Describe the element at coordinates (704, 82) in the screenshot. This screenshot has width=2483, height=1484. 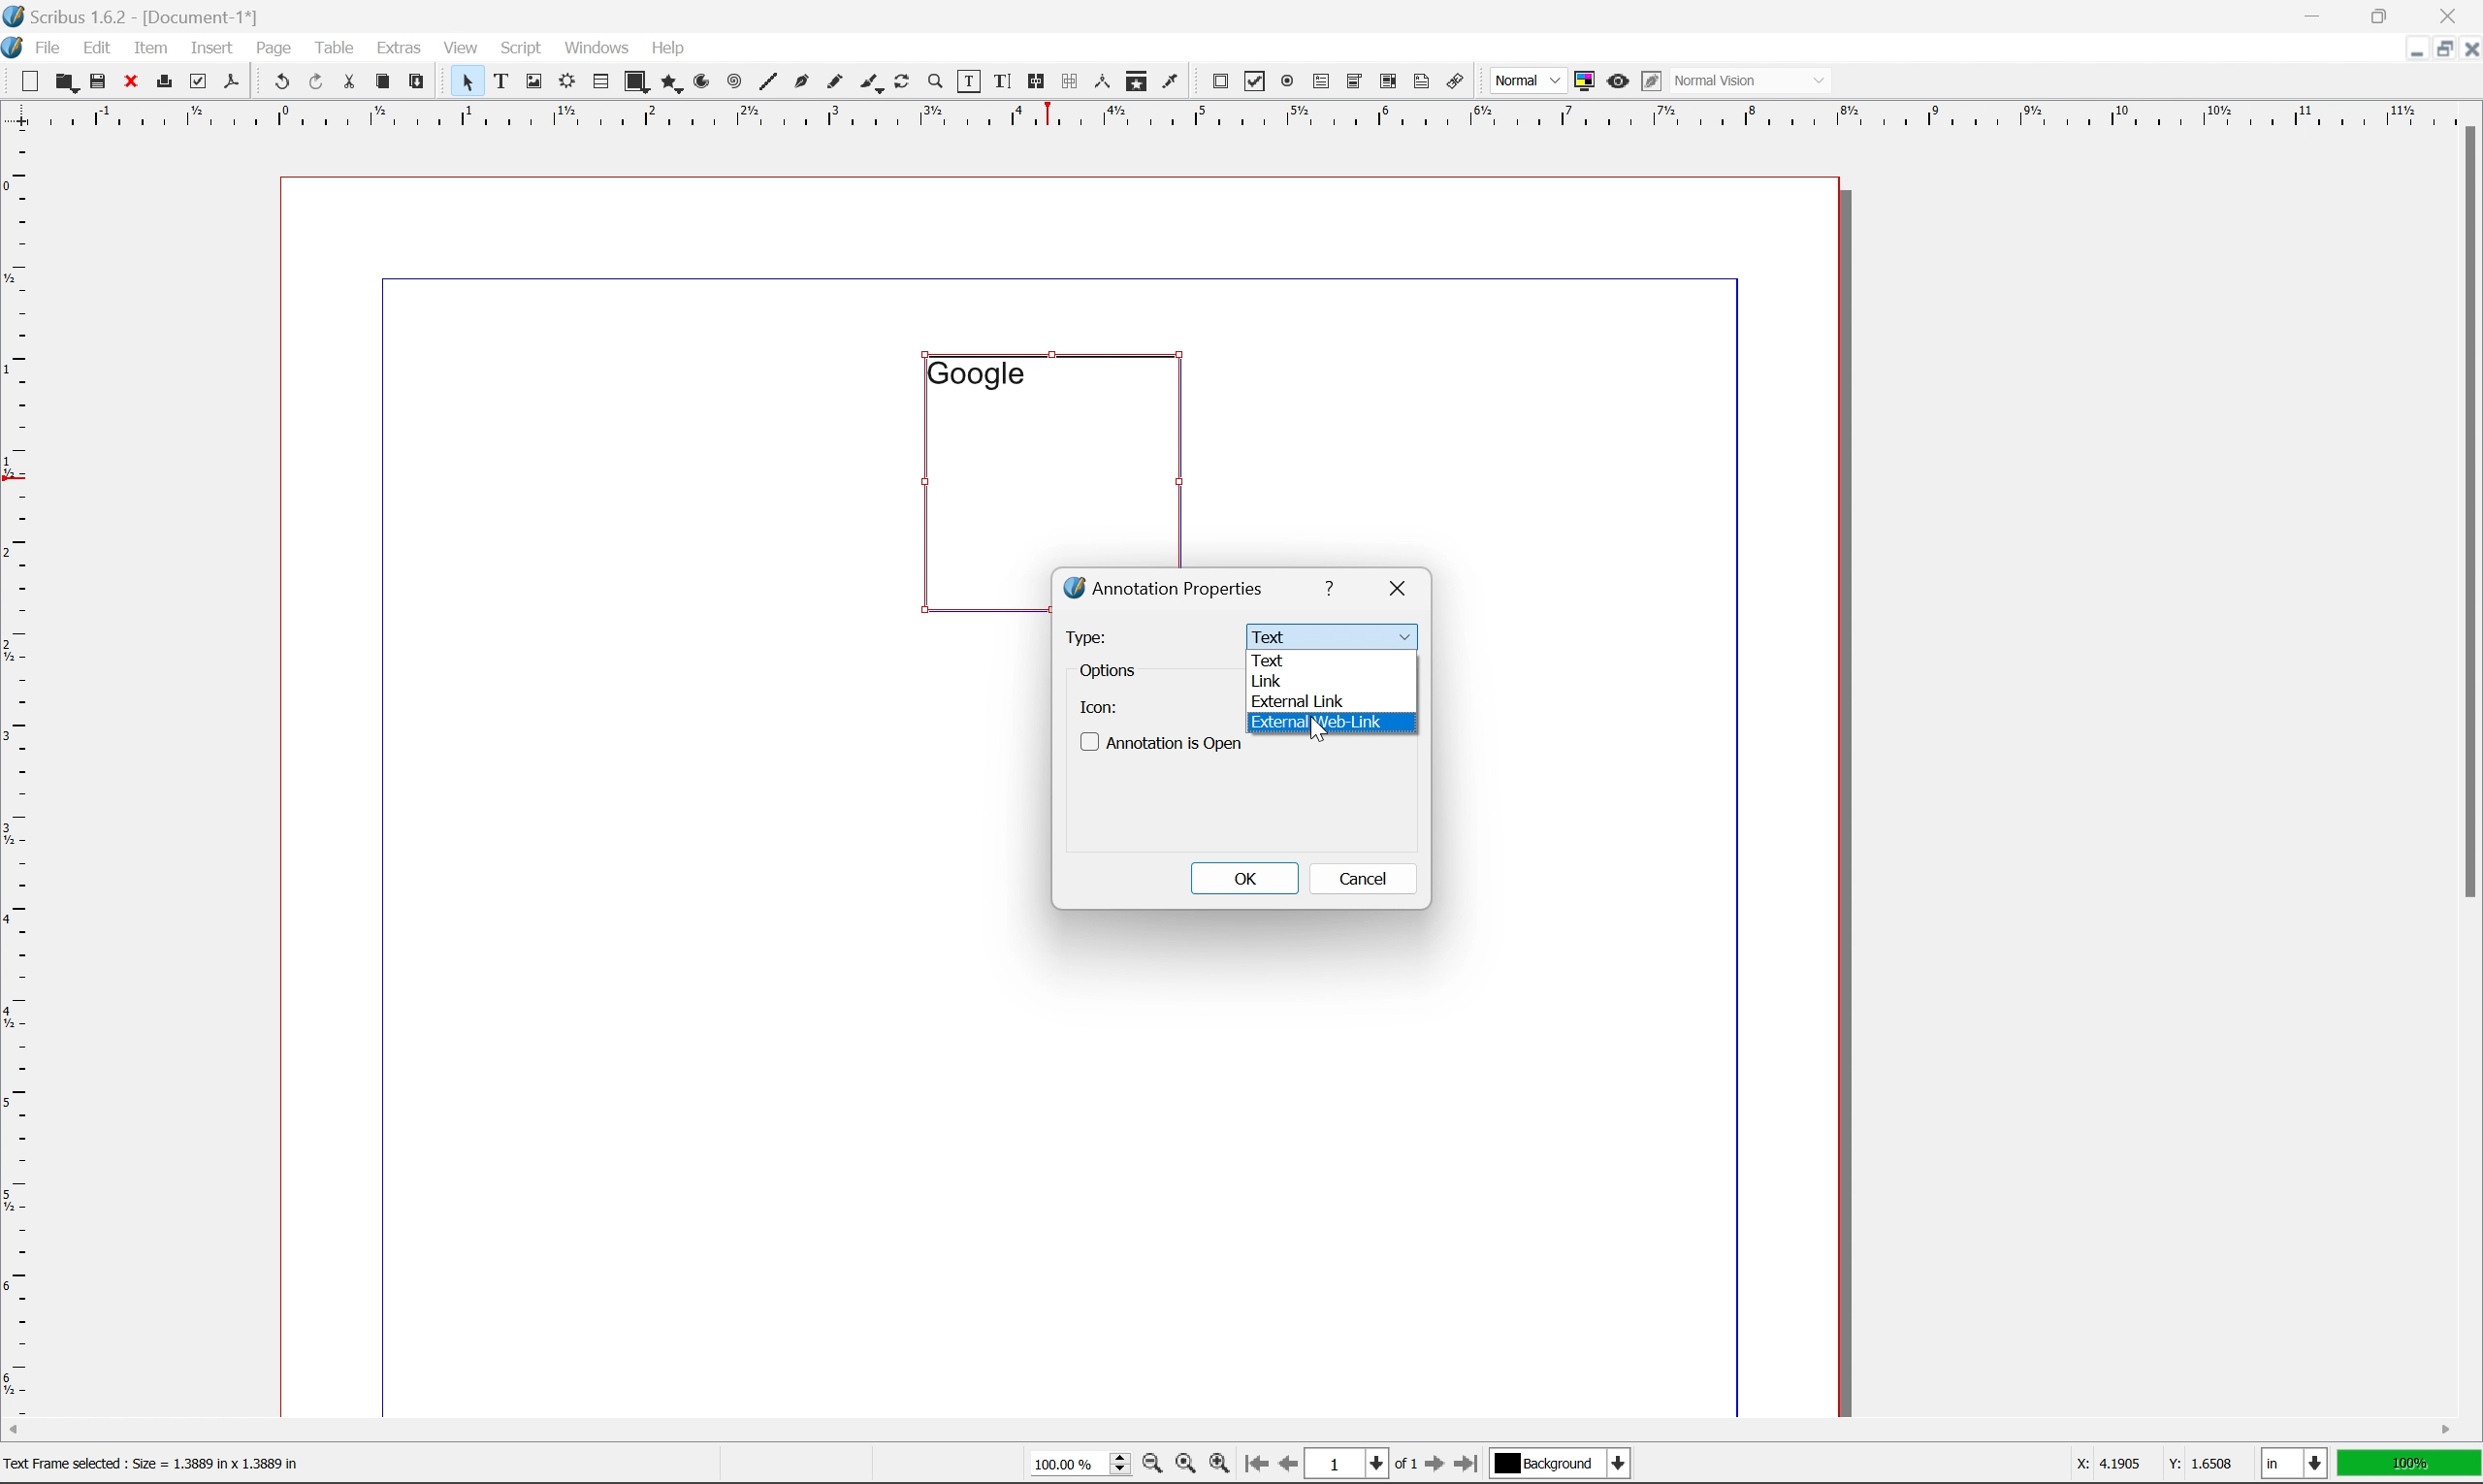
I see `arc` at that location.